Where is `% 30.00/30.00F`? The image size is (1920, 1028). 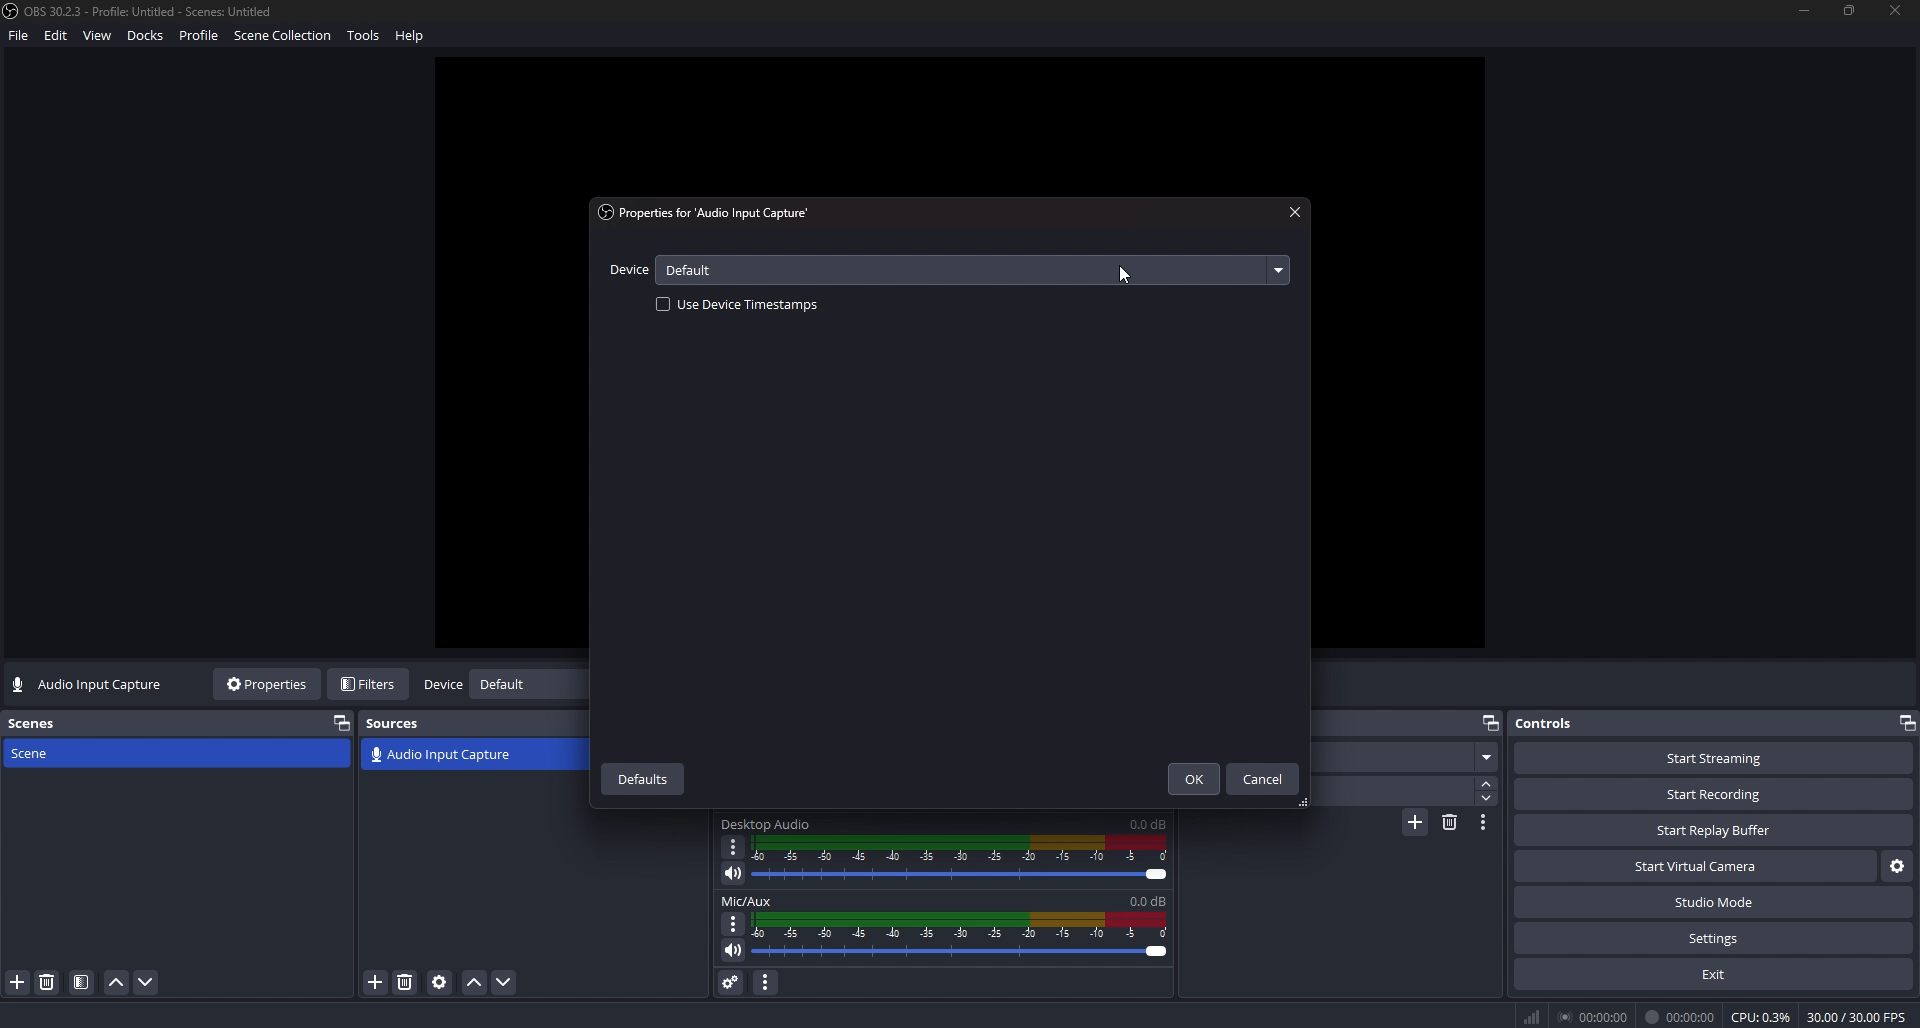 % 30.00/30.00F is located at coordinates (1862, 1016).